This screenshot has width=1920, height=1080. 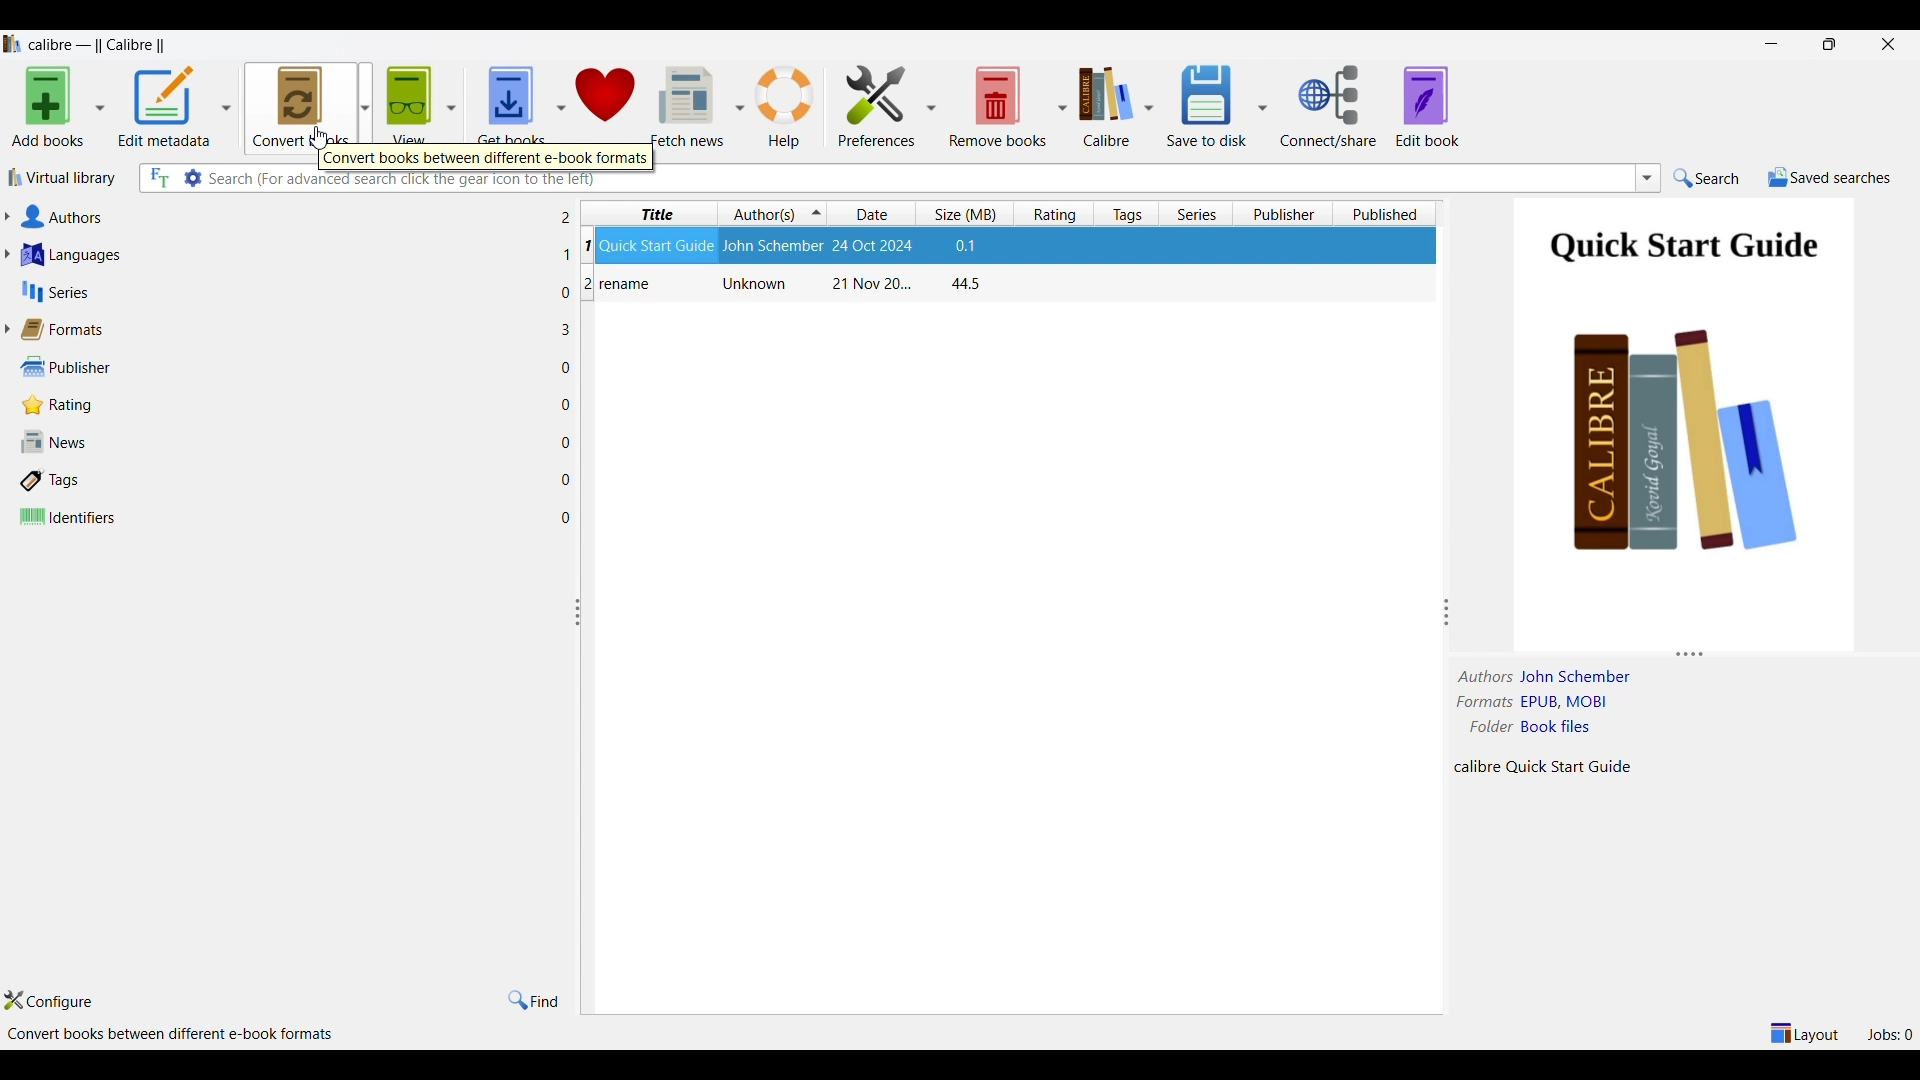 I want to click on Minimize, so click(x=1771, y=44).